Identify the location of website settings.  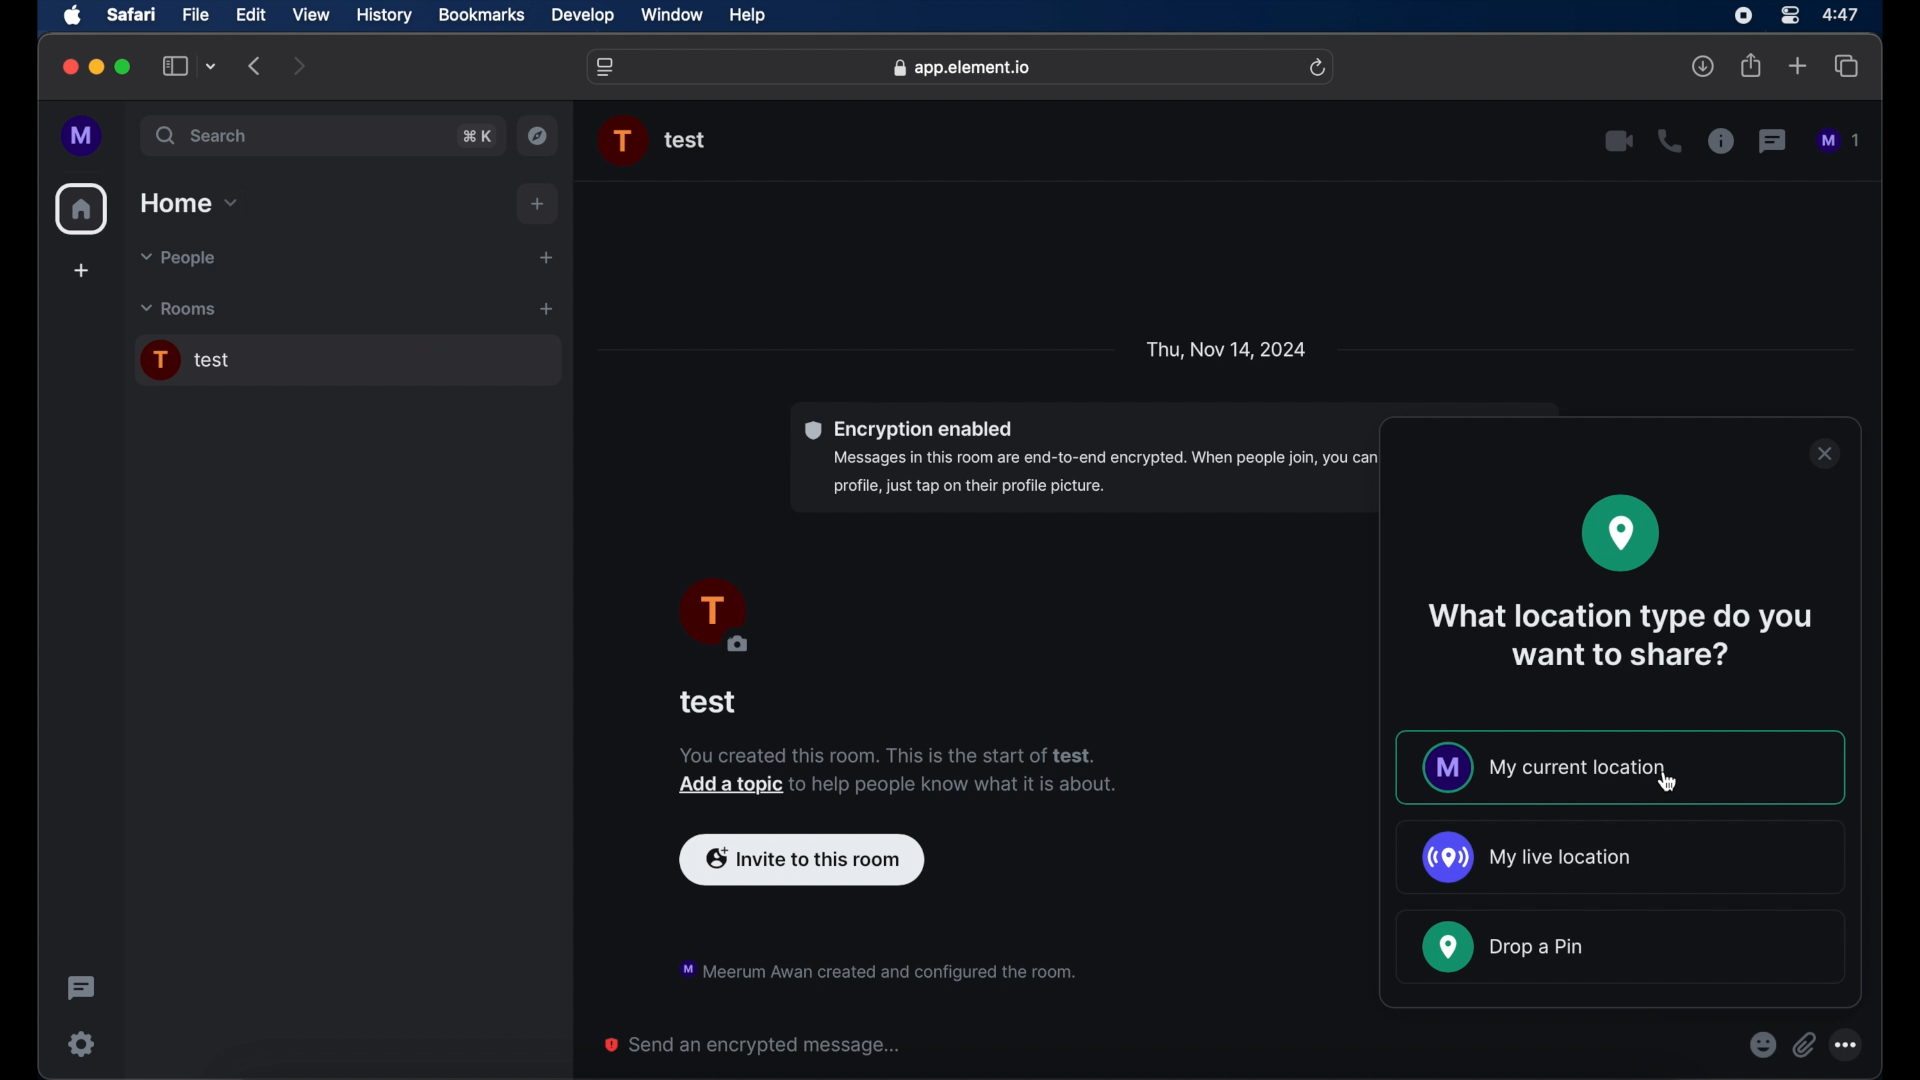
(607, 67).